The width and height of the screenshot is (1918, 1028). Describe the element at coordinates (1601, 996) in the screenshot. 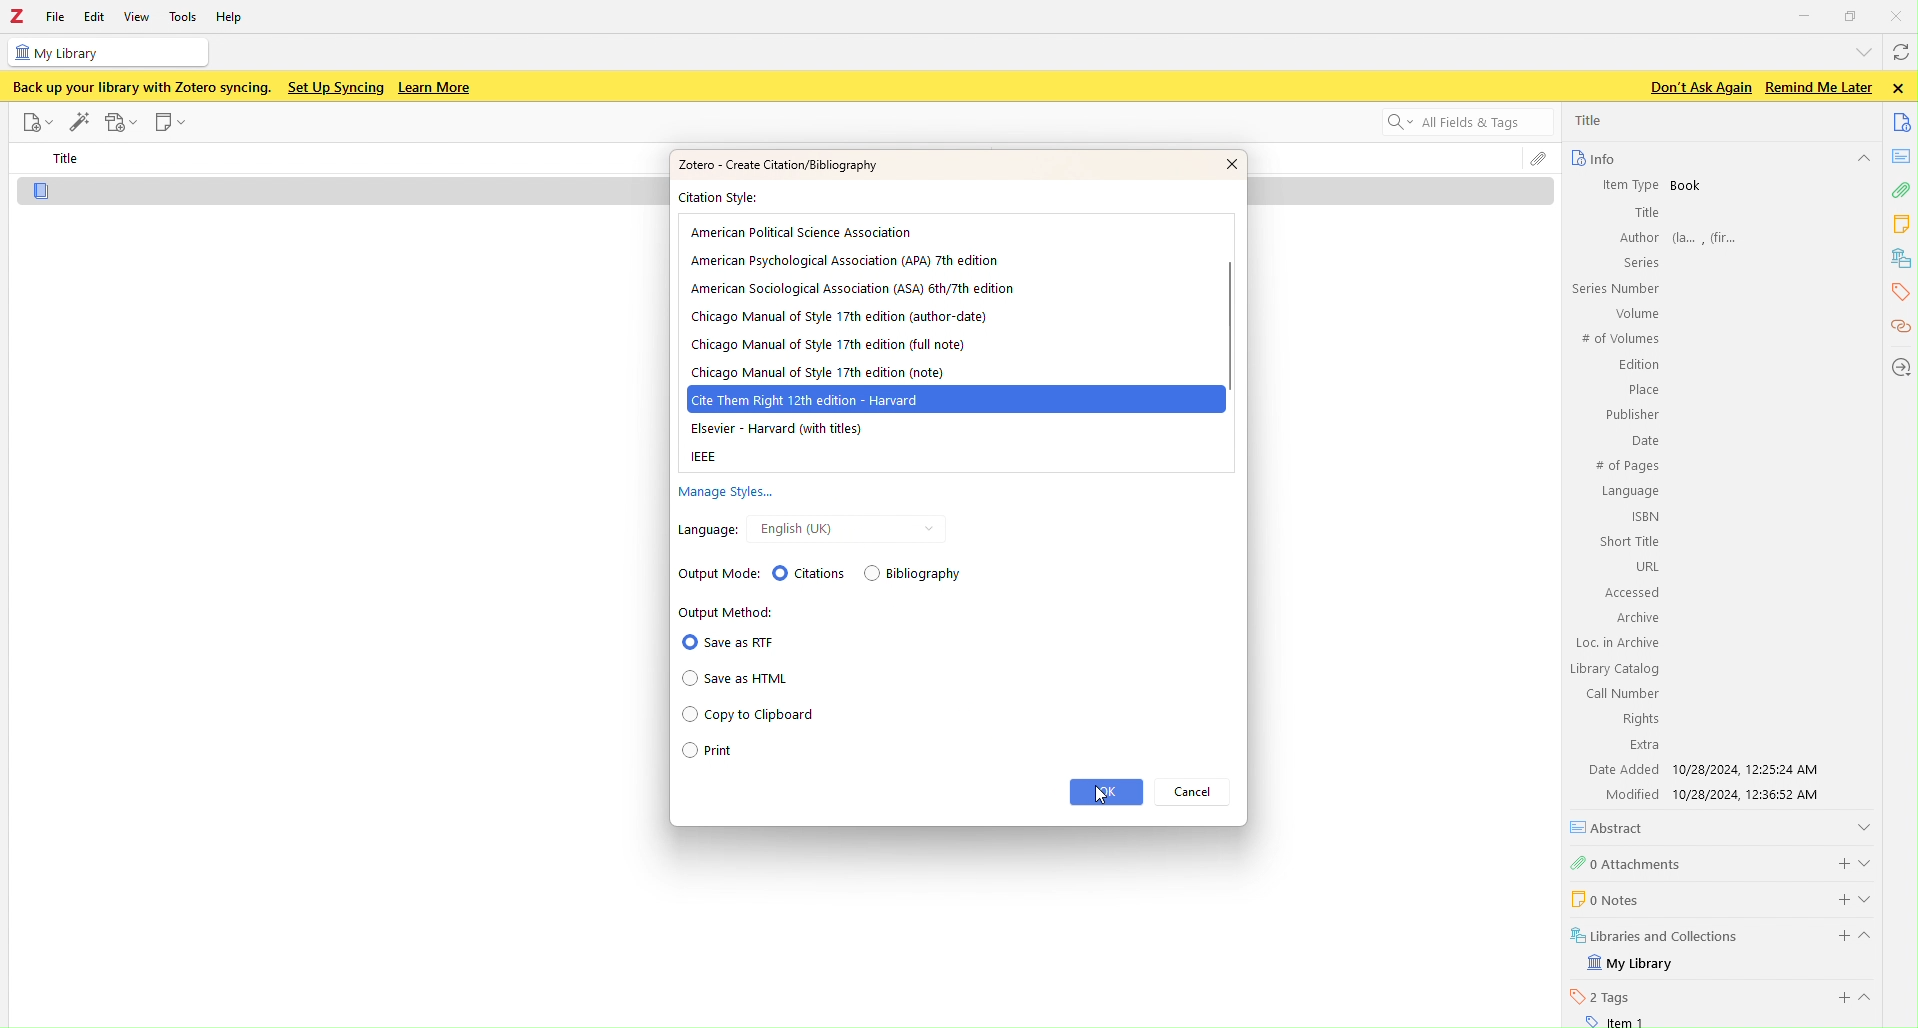

I see `2 Tags` at that location.